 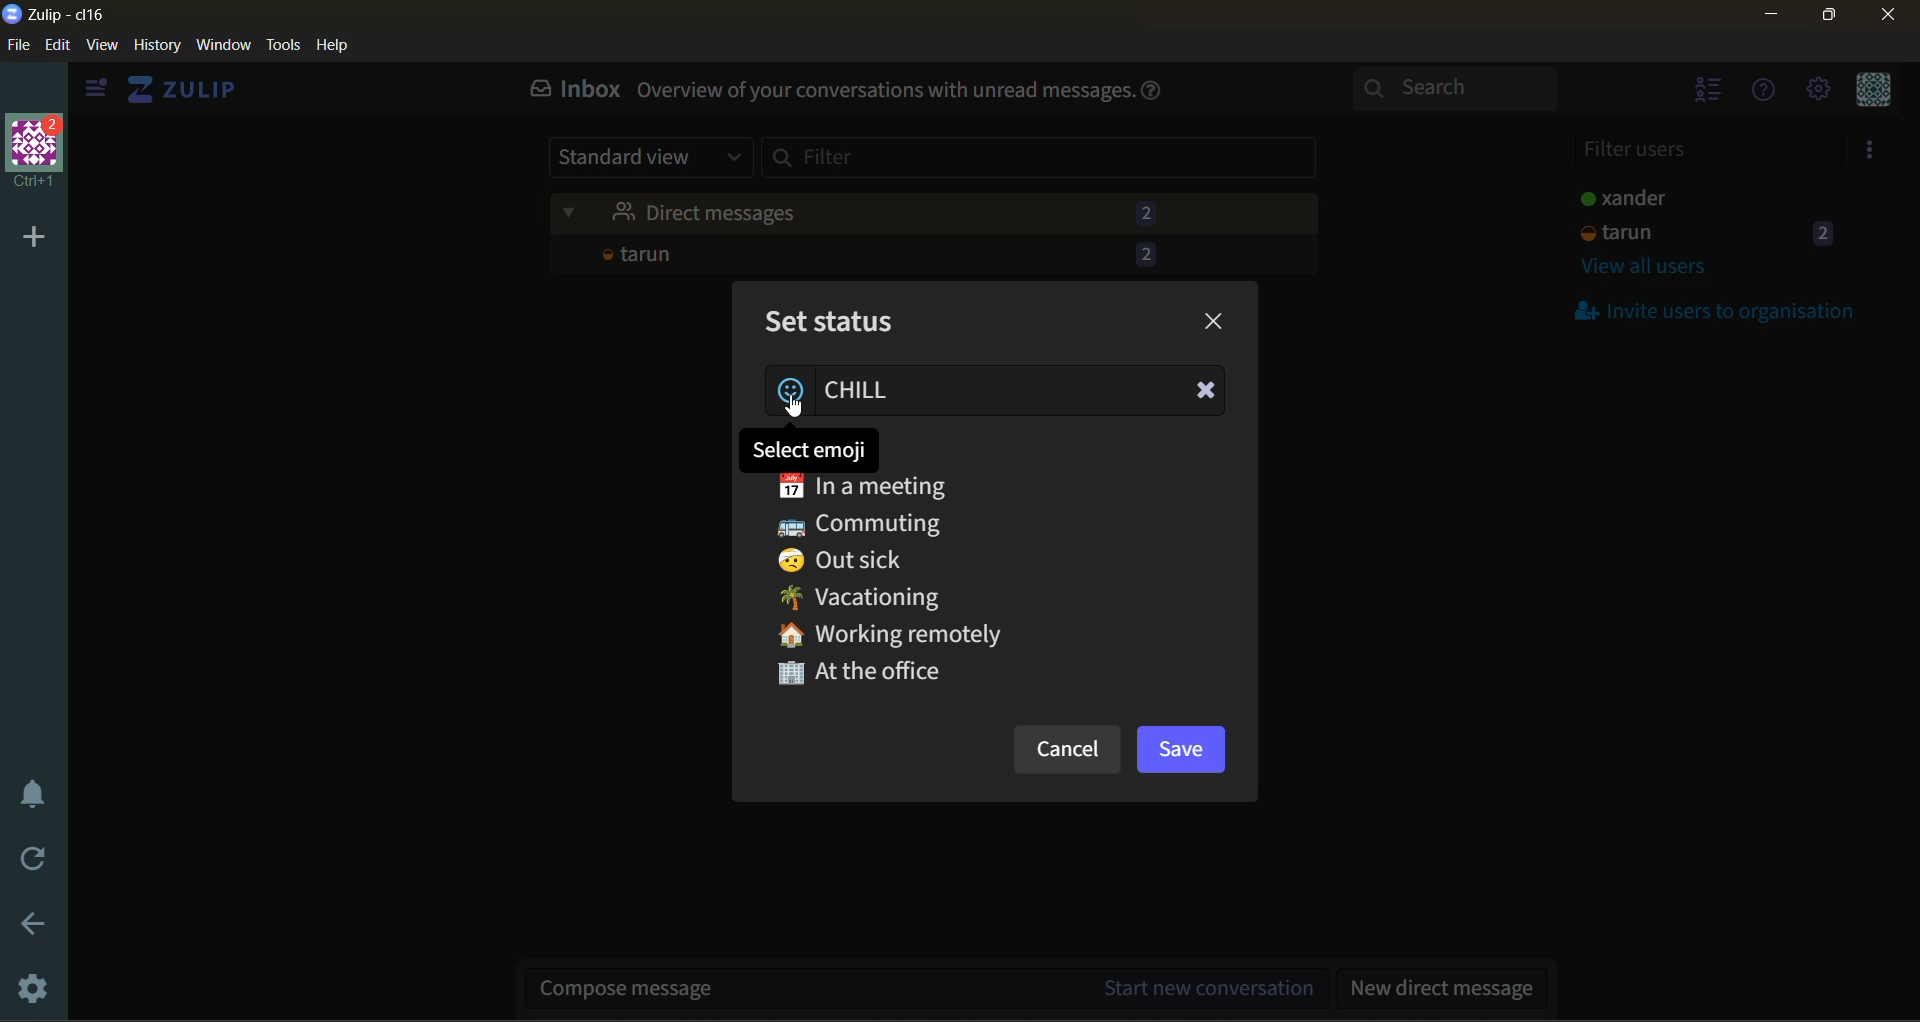 I want to click on filter users, so click(x=1705, y=150).